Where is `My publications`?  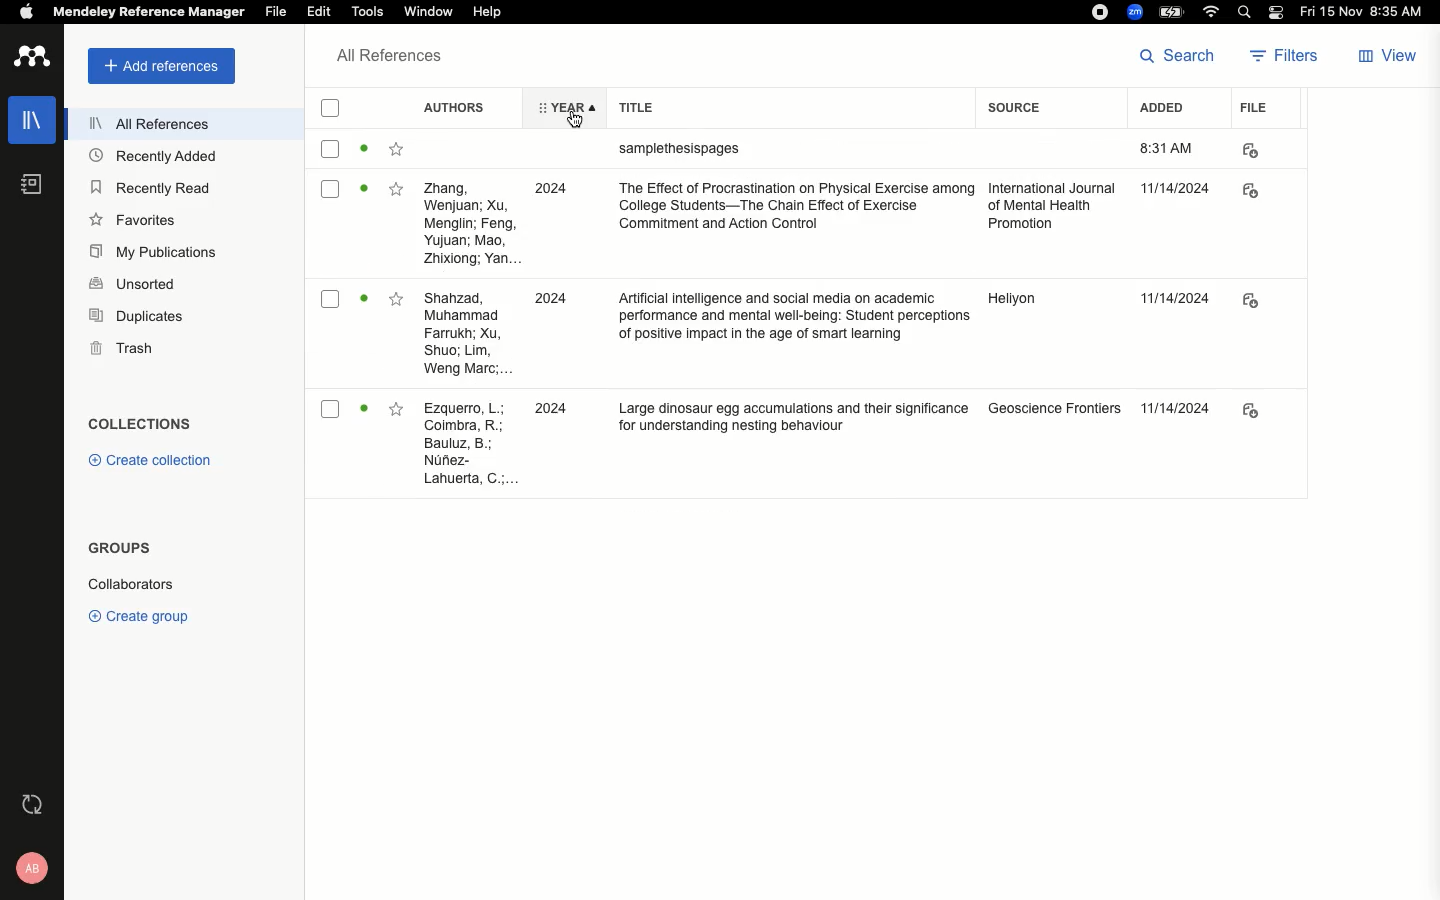 My publications is located at coordinates (152, 252).